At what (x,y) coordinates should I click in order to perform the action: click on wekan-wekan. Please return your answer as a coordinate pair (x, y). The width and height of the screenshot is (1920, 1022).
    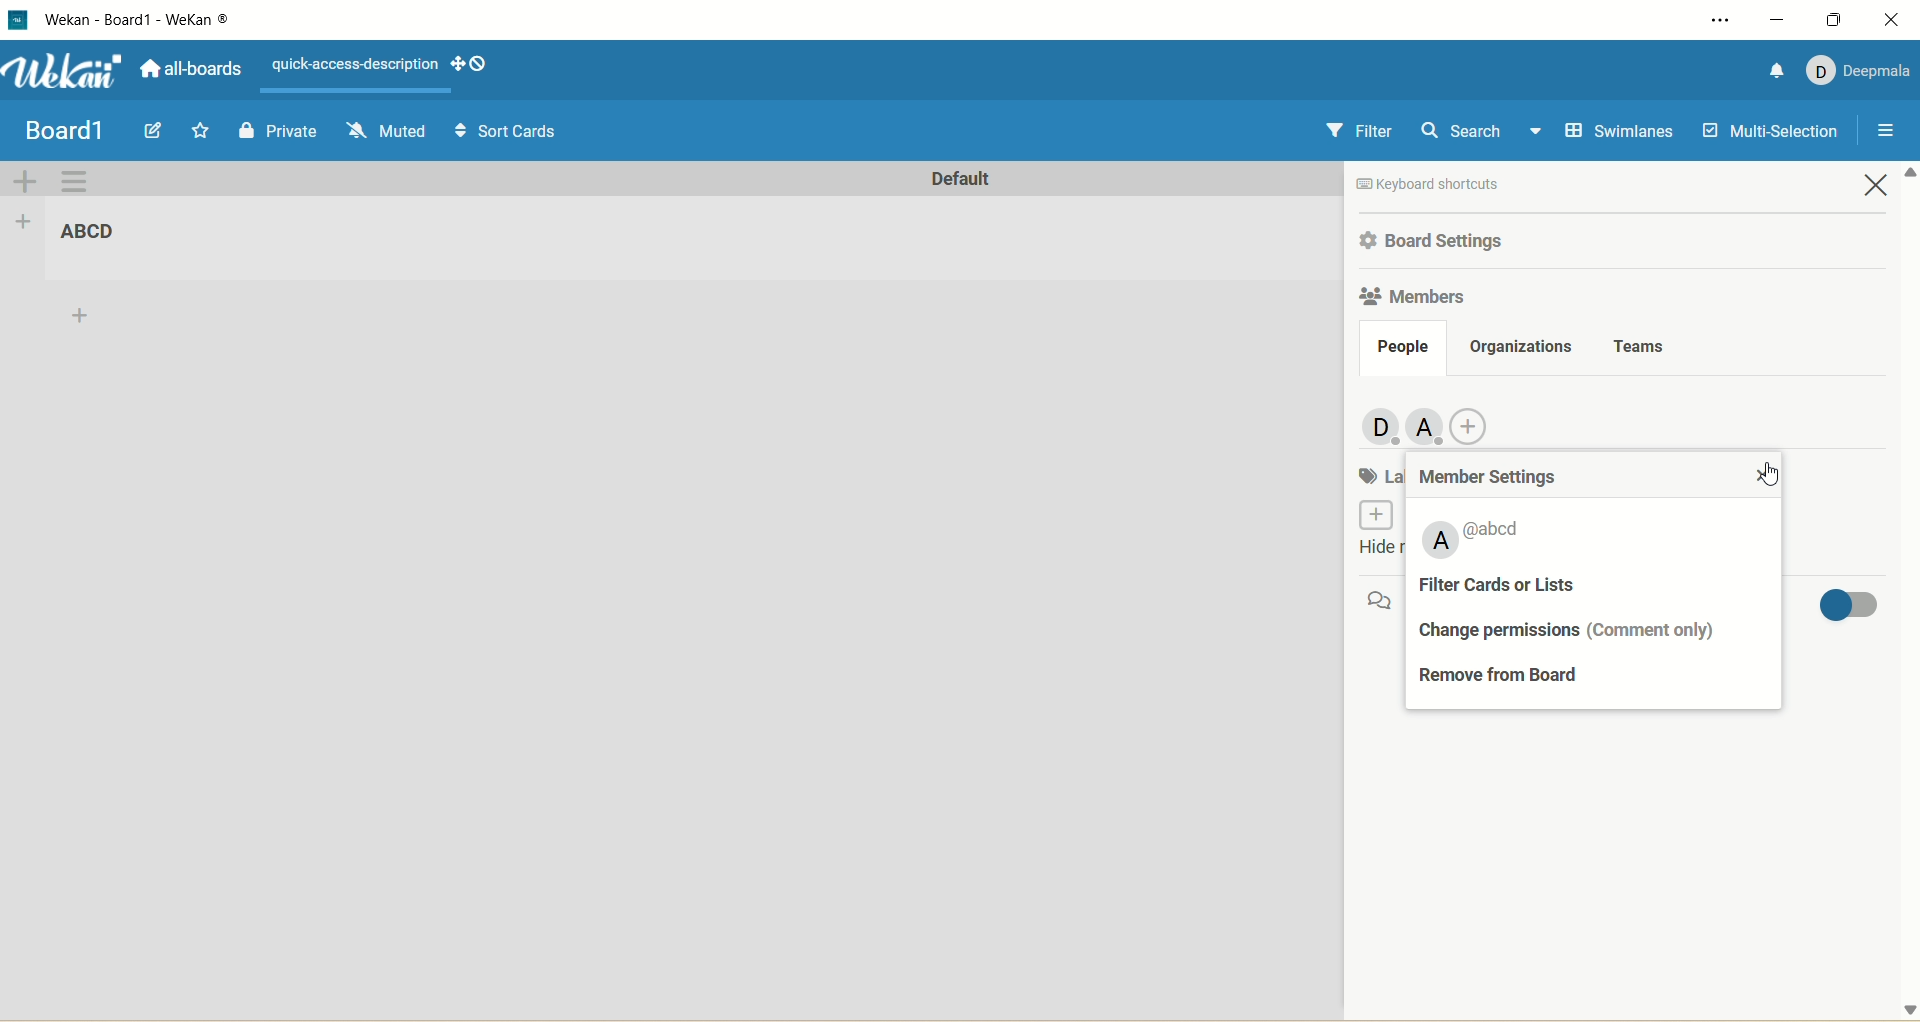
    Looking at the image, I should click on (137, 20).